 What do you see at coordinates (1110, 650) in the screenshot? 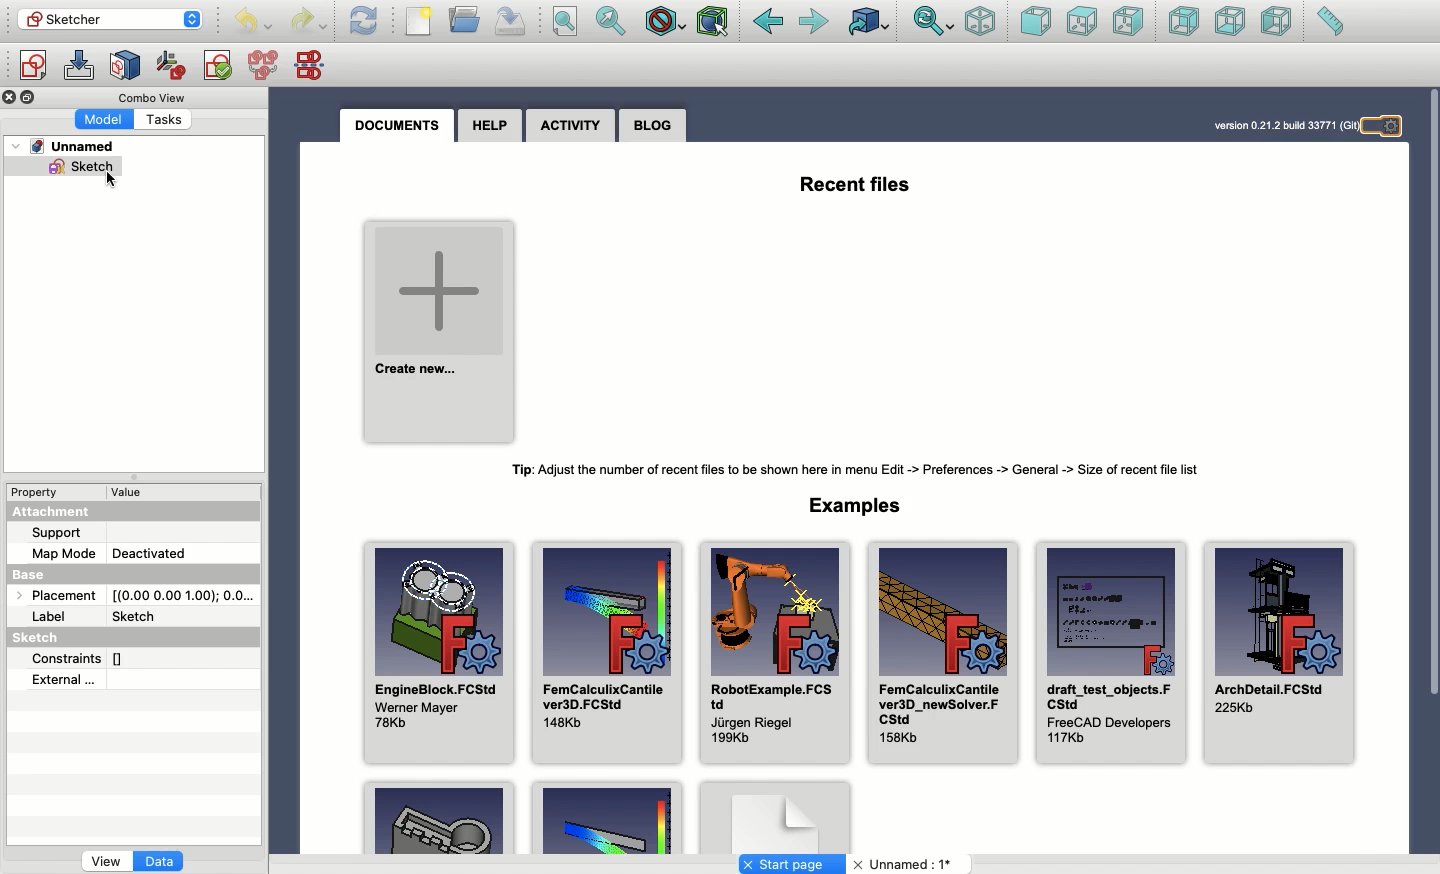
I see `draft_test_objects` at bounding box center [1110, 650].